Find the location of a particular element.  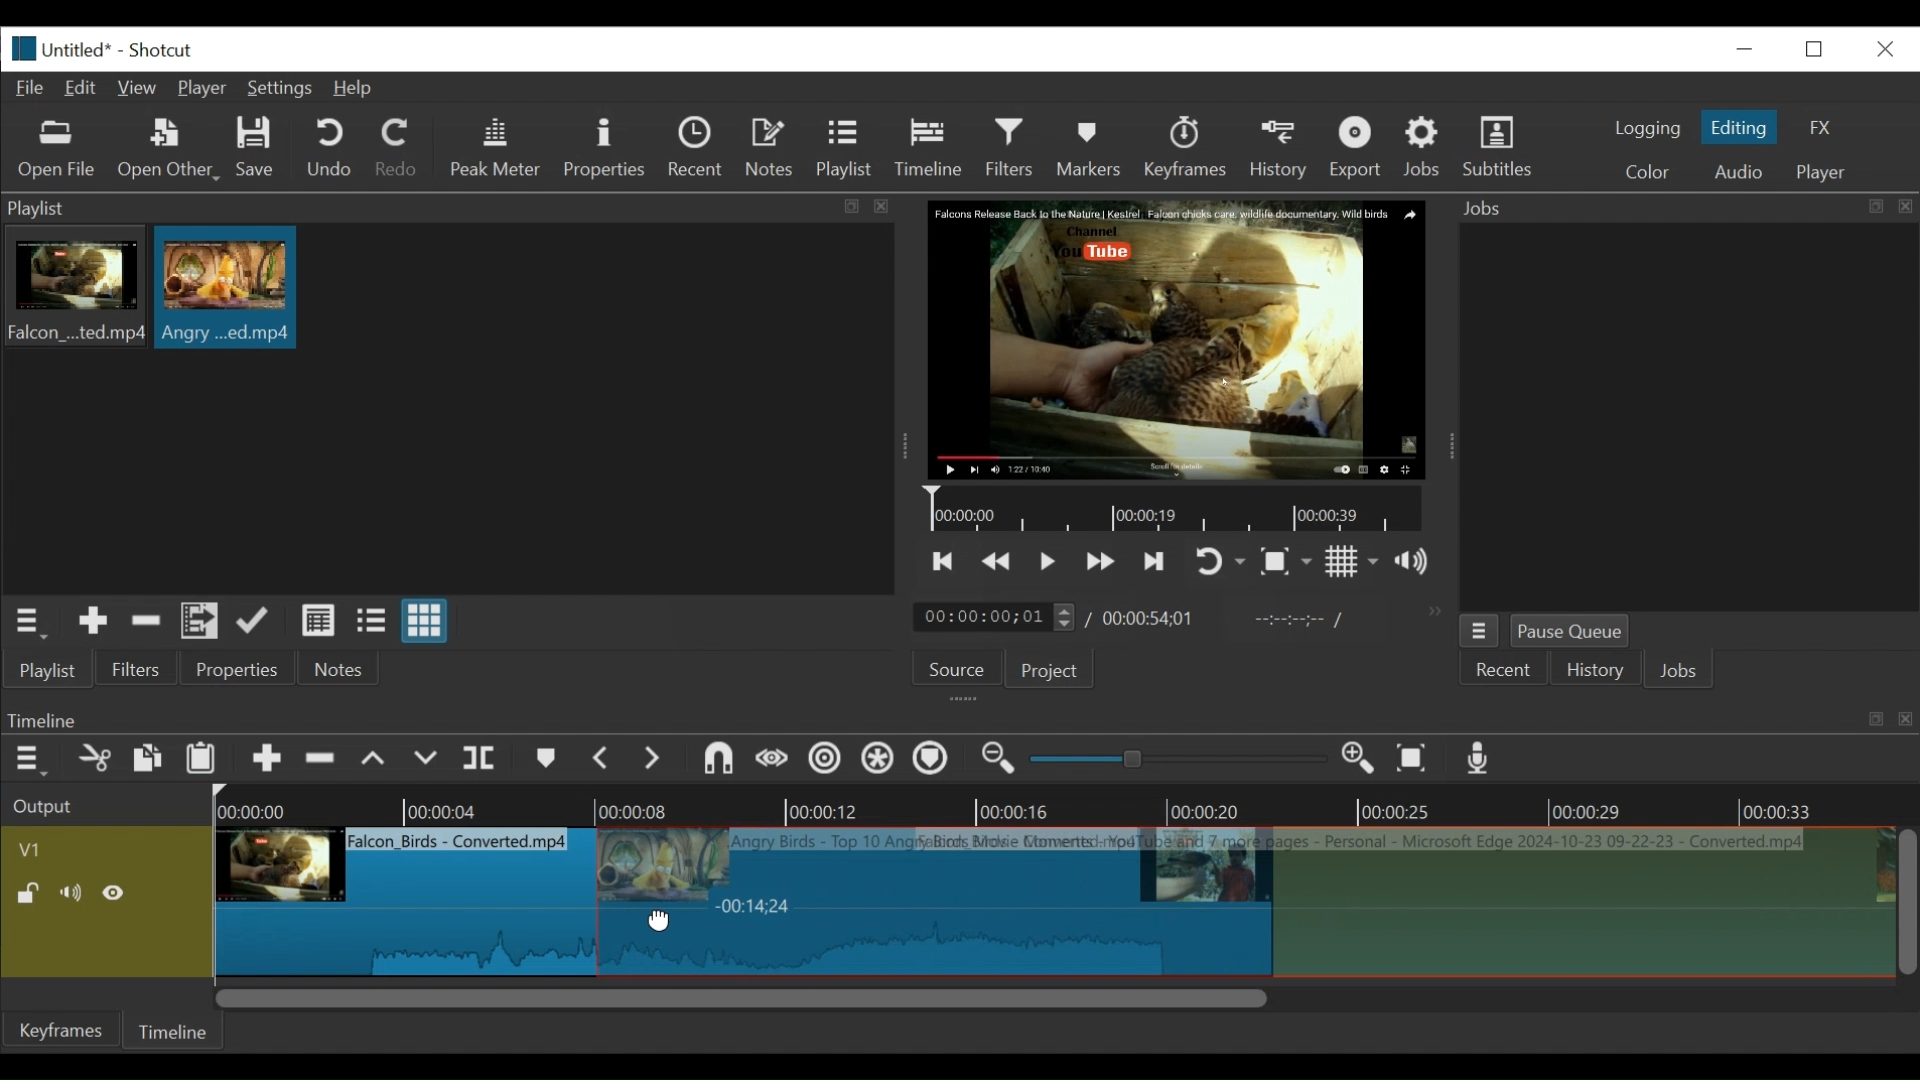

Shotcut logo is located at coordinates (19, 46).